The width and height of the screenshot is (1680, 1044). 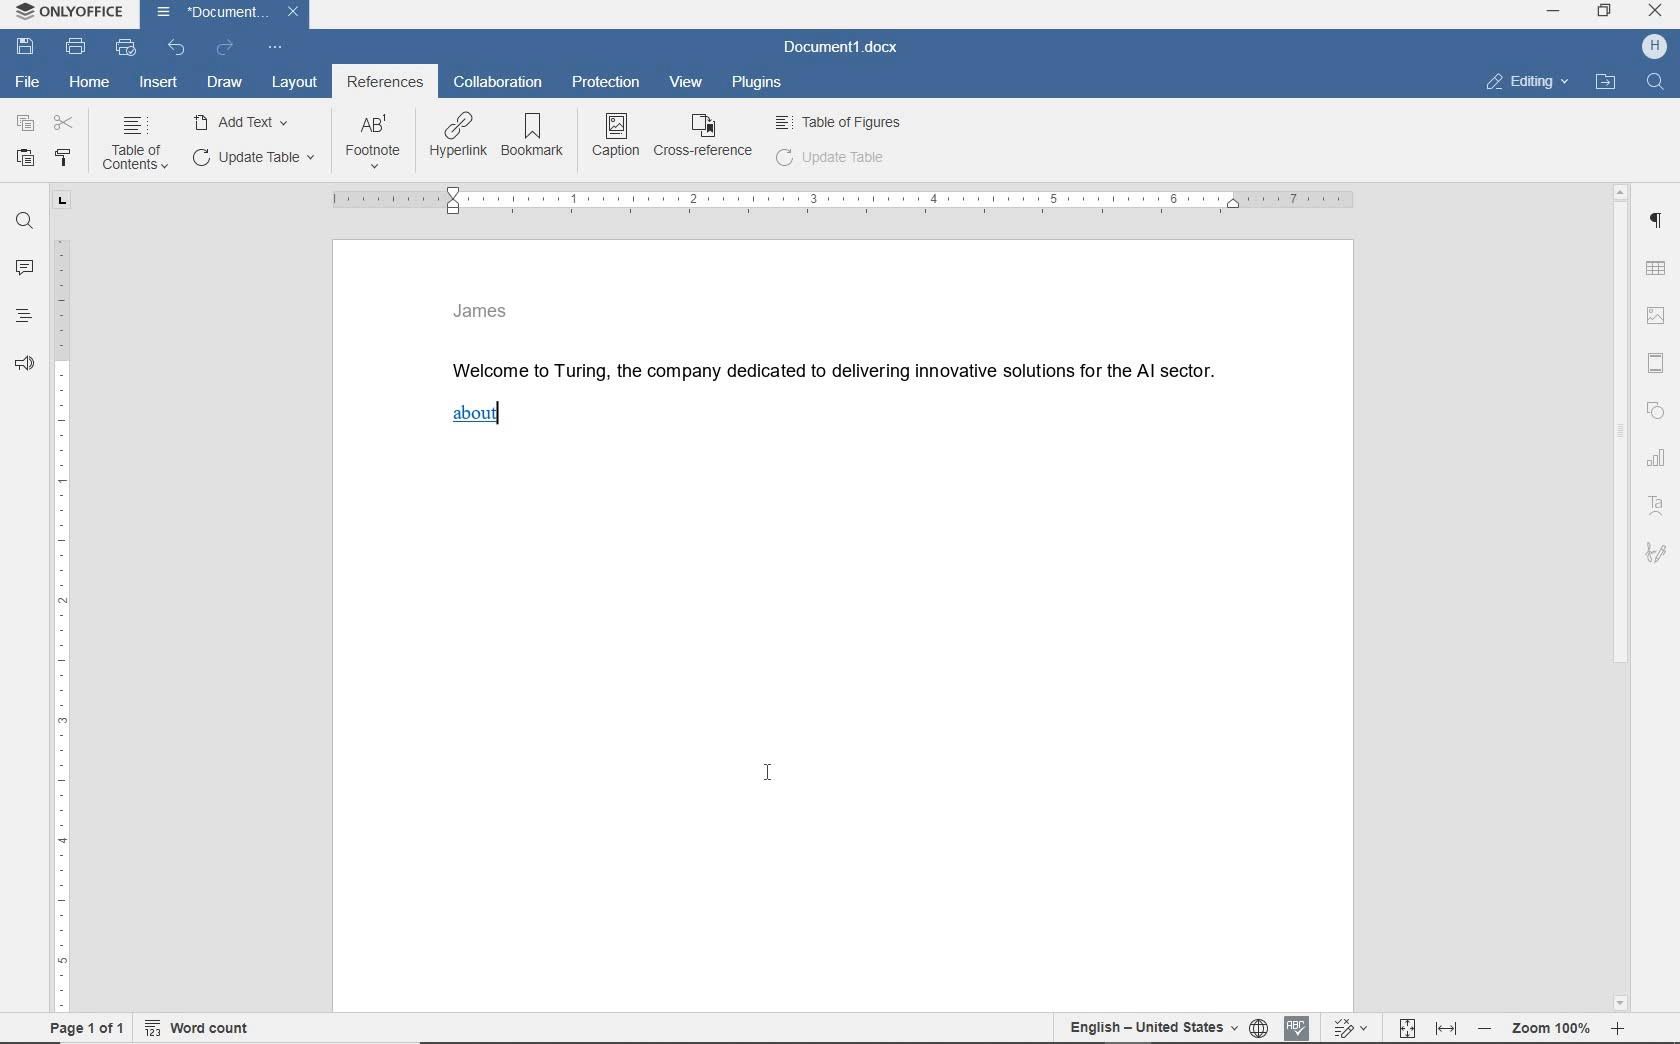 I want to click on customize quick access bar, so click(x=273, y=48).